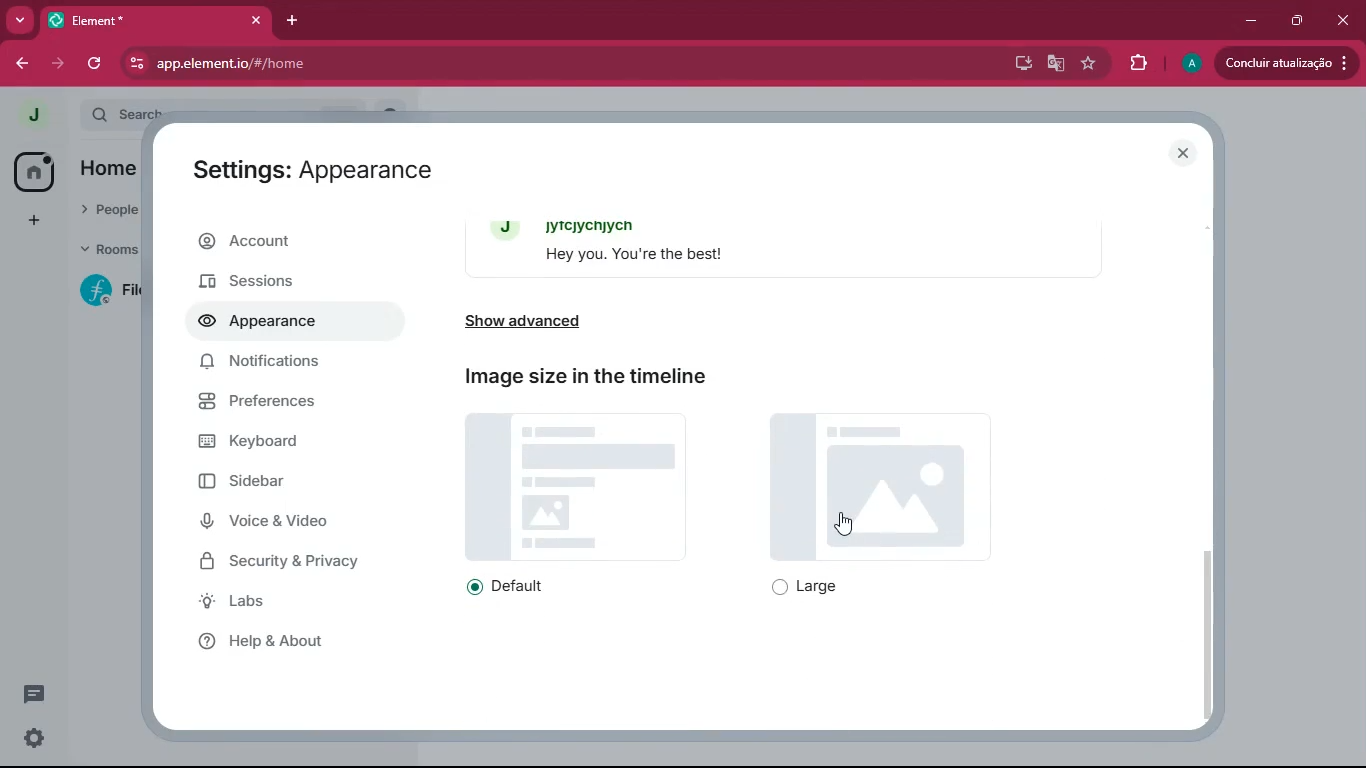 The width and height of the screenshot is (1366, 768). Describe the element at coordinates (1252, 19) in the screenshot. I see `minimize` at that location.